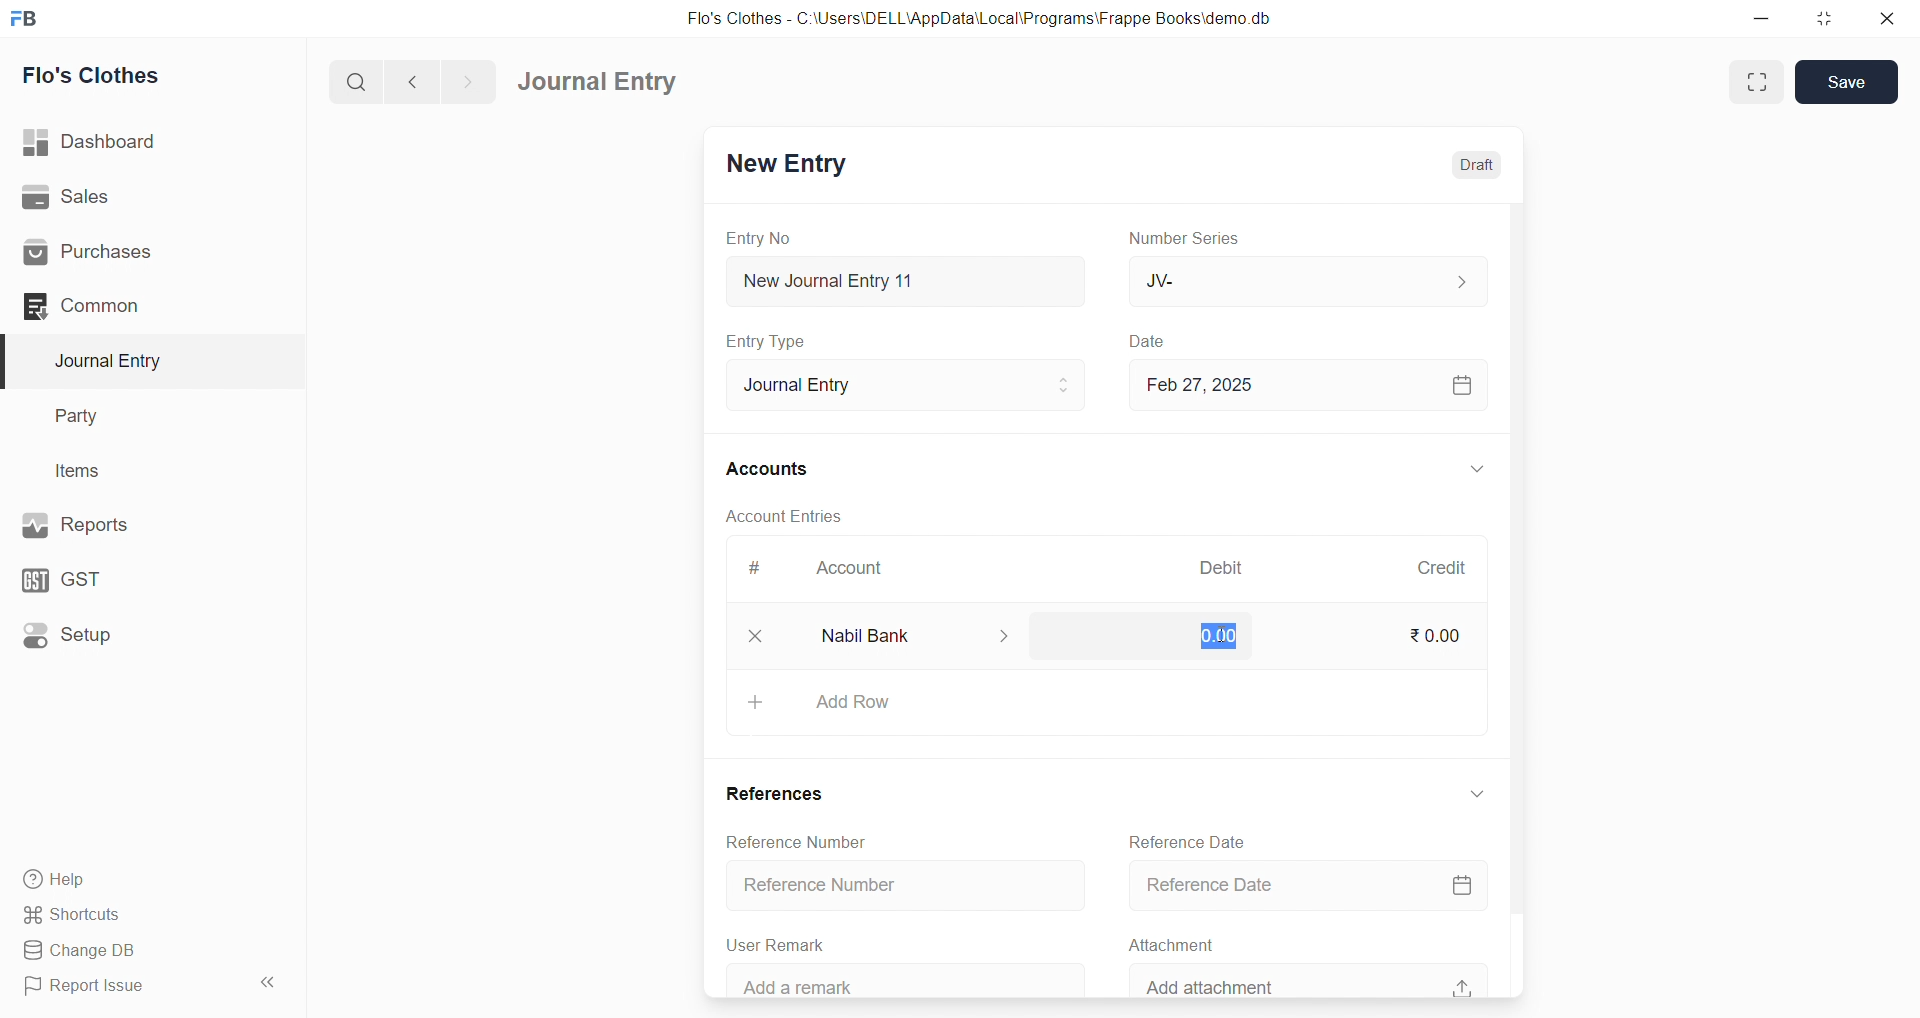  What do you see at coordinates (1847, 82) in the screenshot?
I see `Save` at bounding box center [1847, 82].